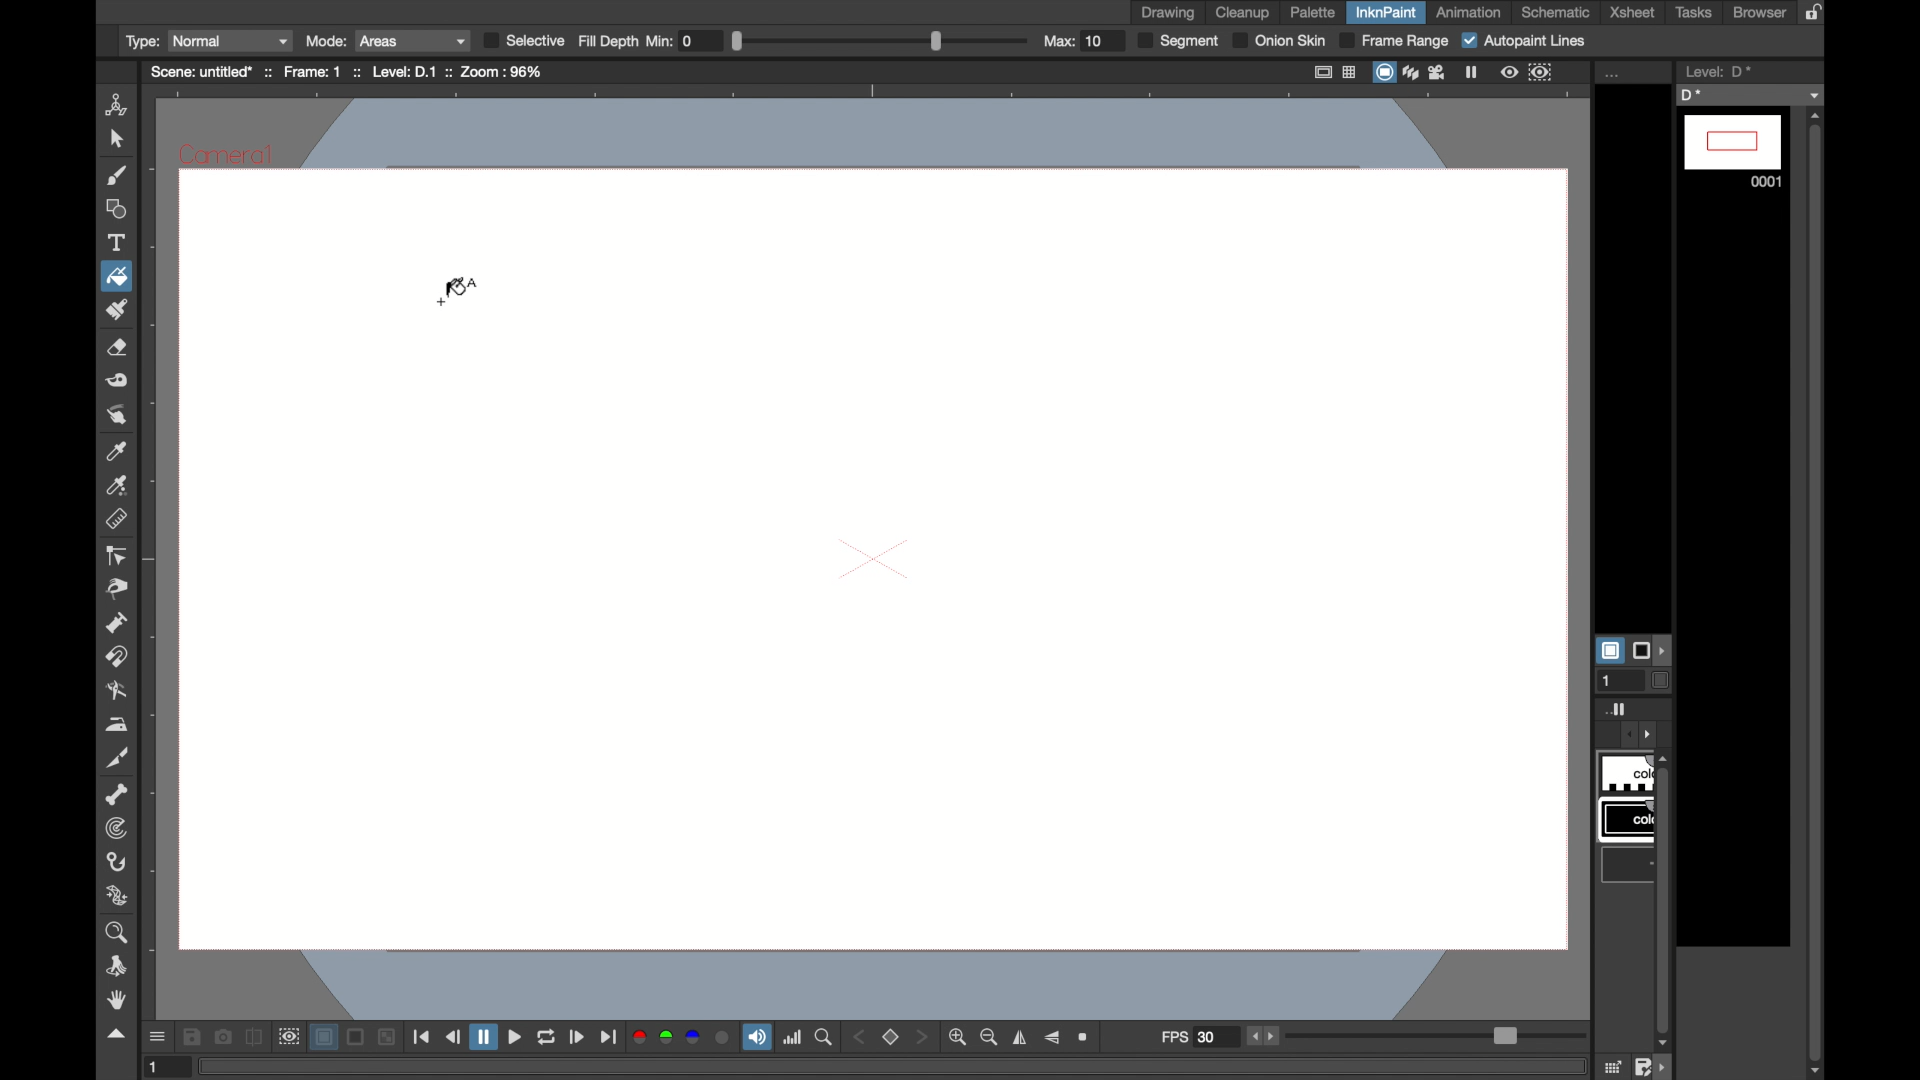  What do you see at coordinates (1087, 1038) in the screenshot?
I see `zoom` at bounding box center [1087, 1038].